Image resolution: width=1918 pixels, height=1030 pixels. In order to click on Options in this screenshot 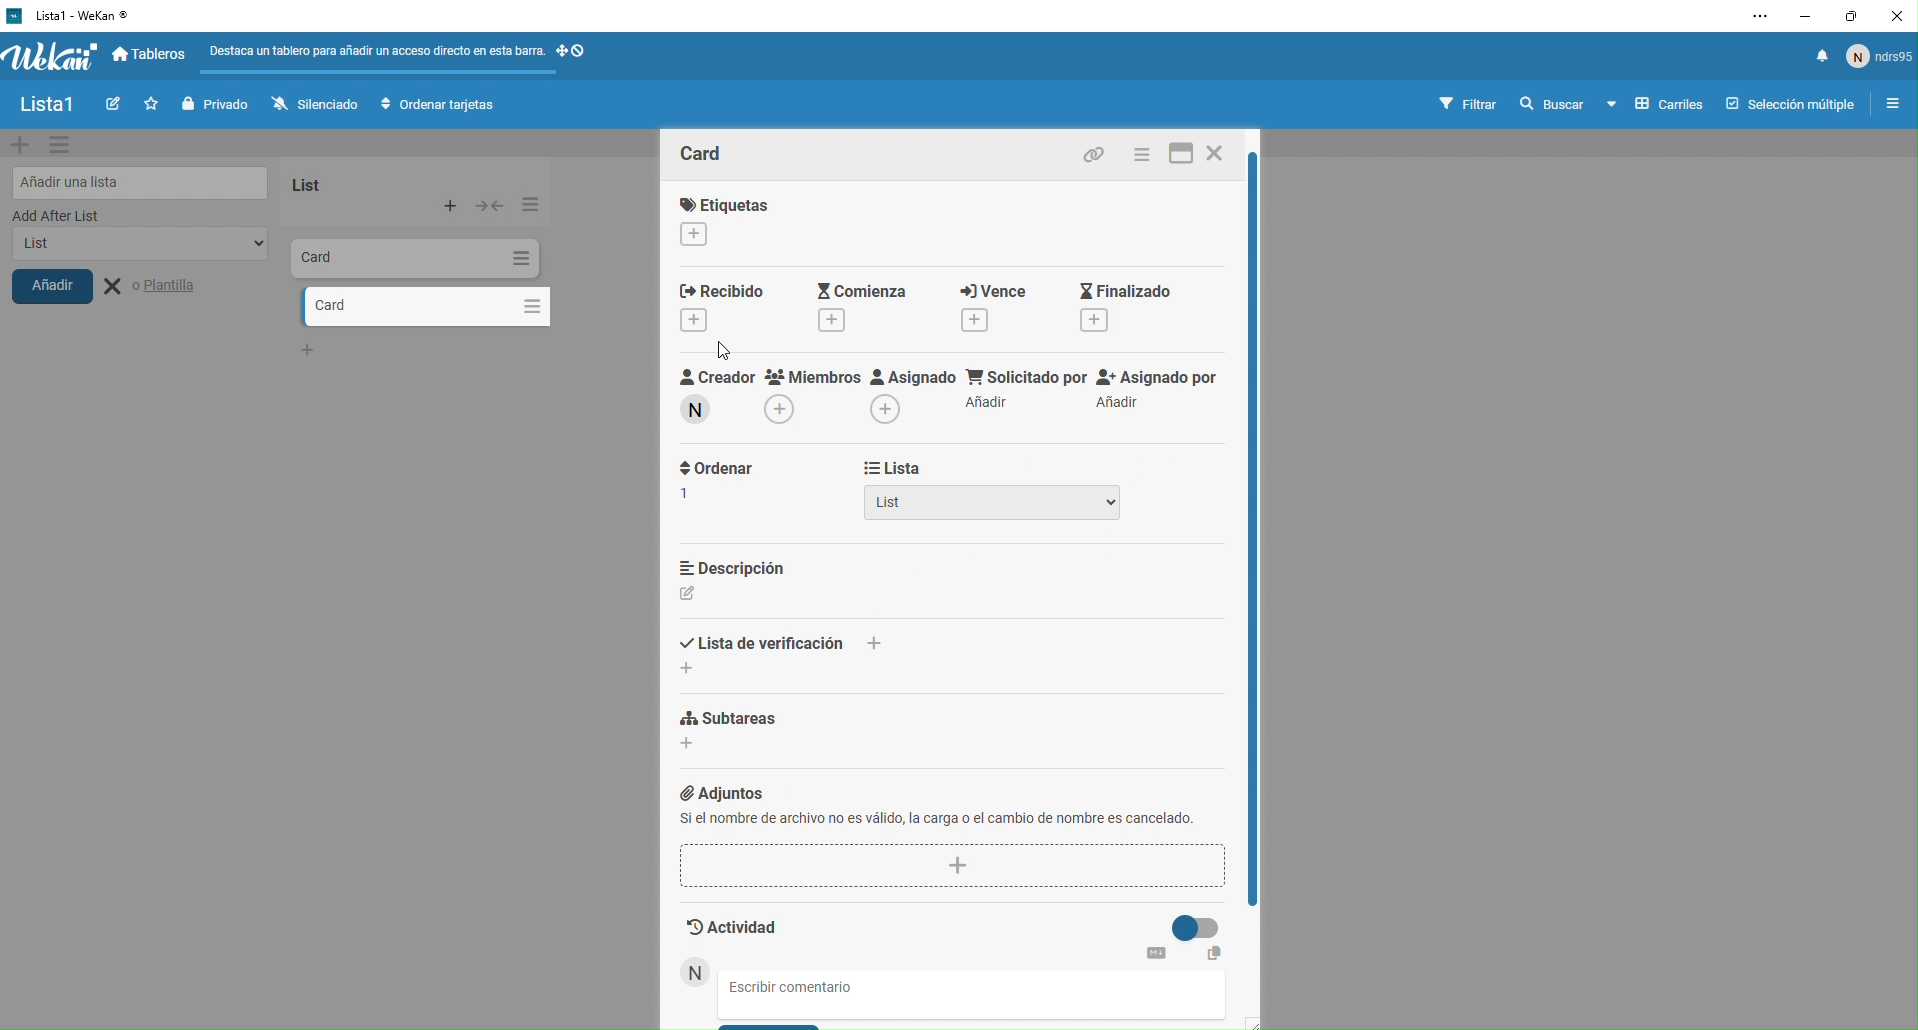, I will do `click(527, 303)`.